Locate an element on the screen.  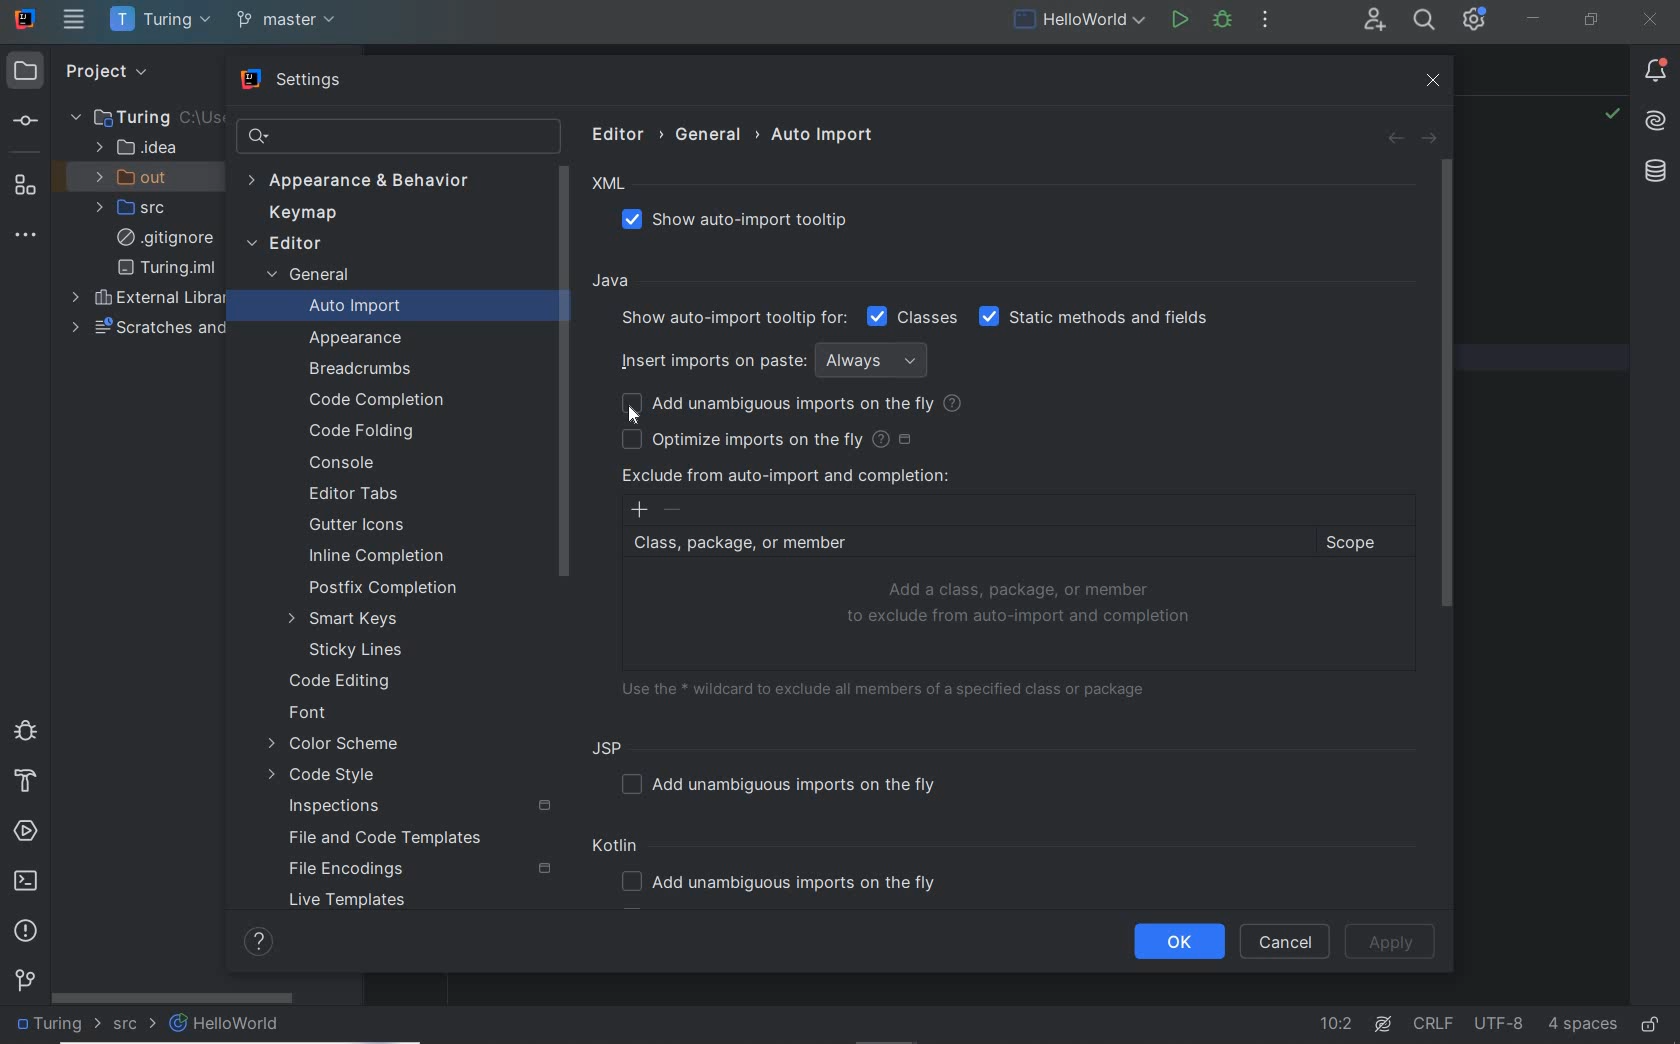
USE WILDCARD TO EXCLUDE ALL MEMBERS INFORMATION is located at coordinates (891, 687).